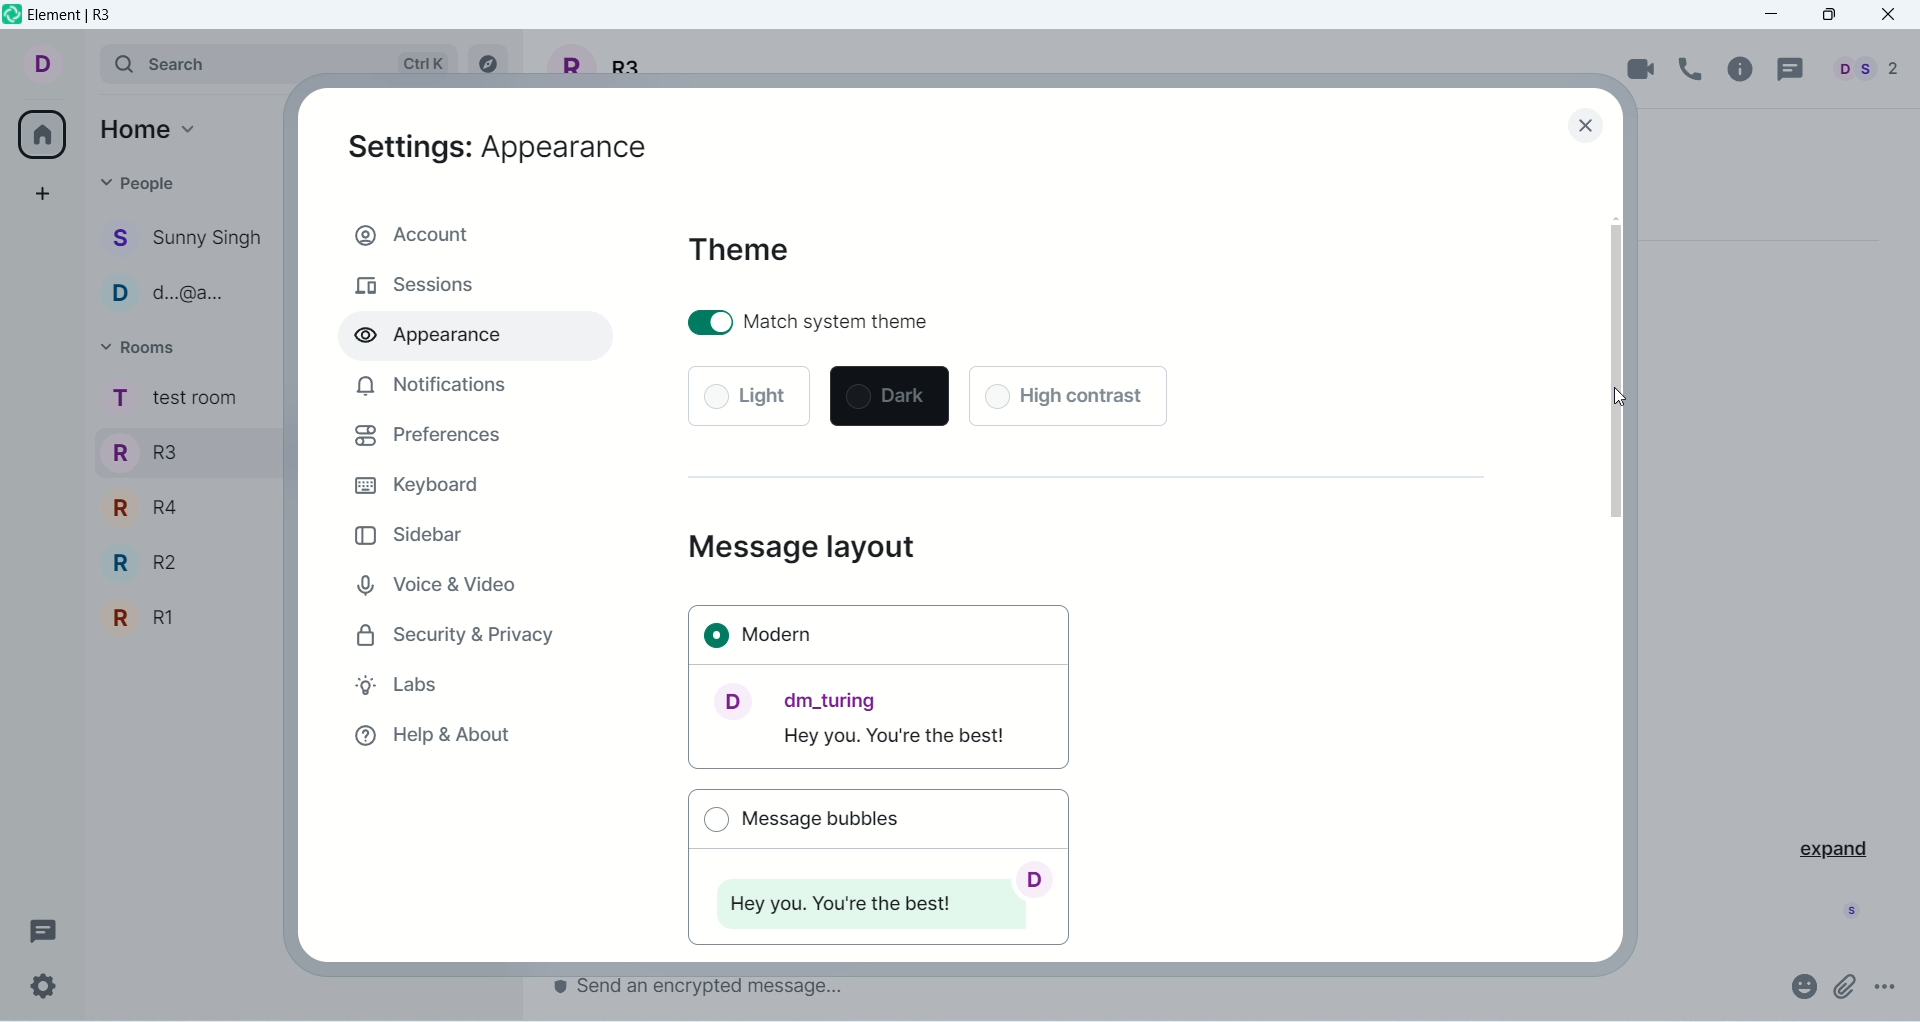 This screenshot has height=1022, width=1920. I want to click on account, so click(475, 232).